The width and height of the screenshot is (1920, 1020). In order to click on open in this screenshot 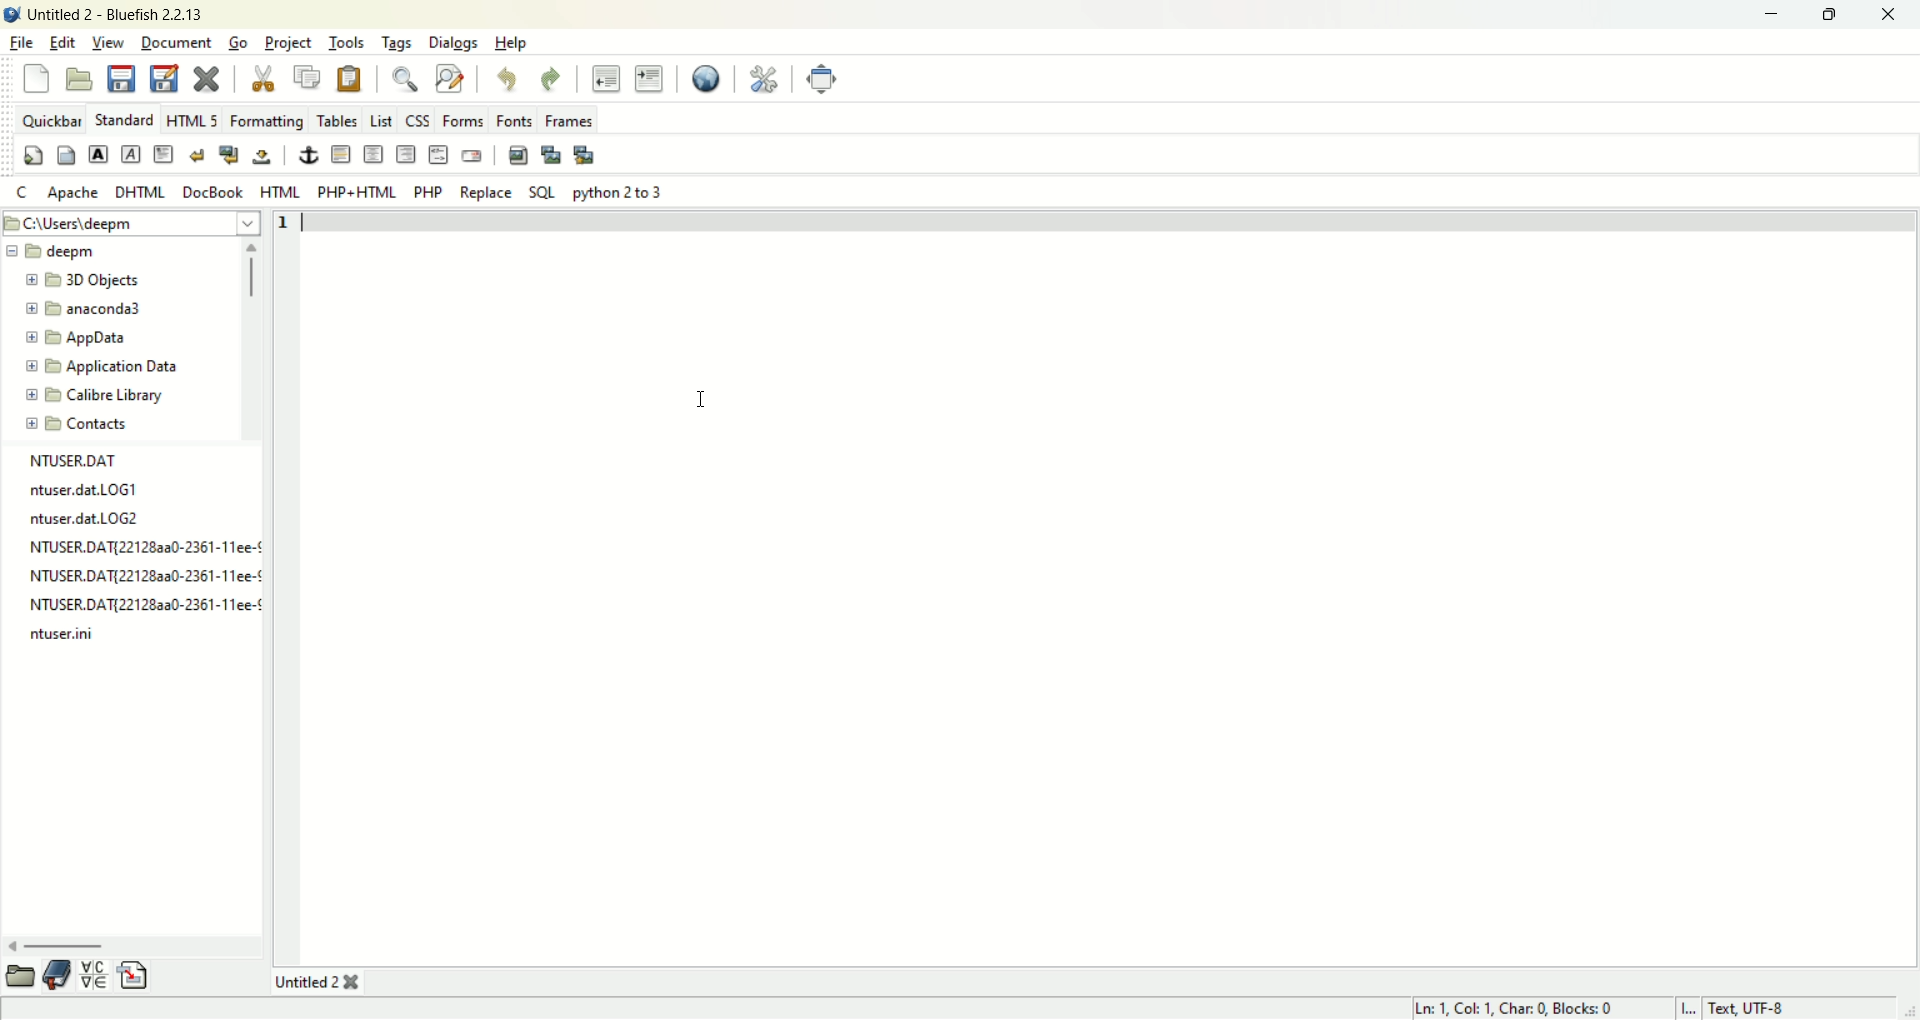, I will do `click(18, 975)`.